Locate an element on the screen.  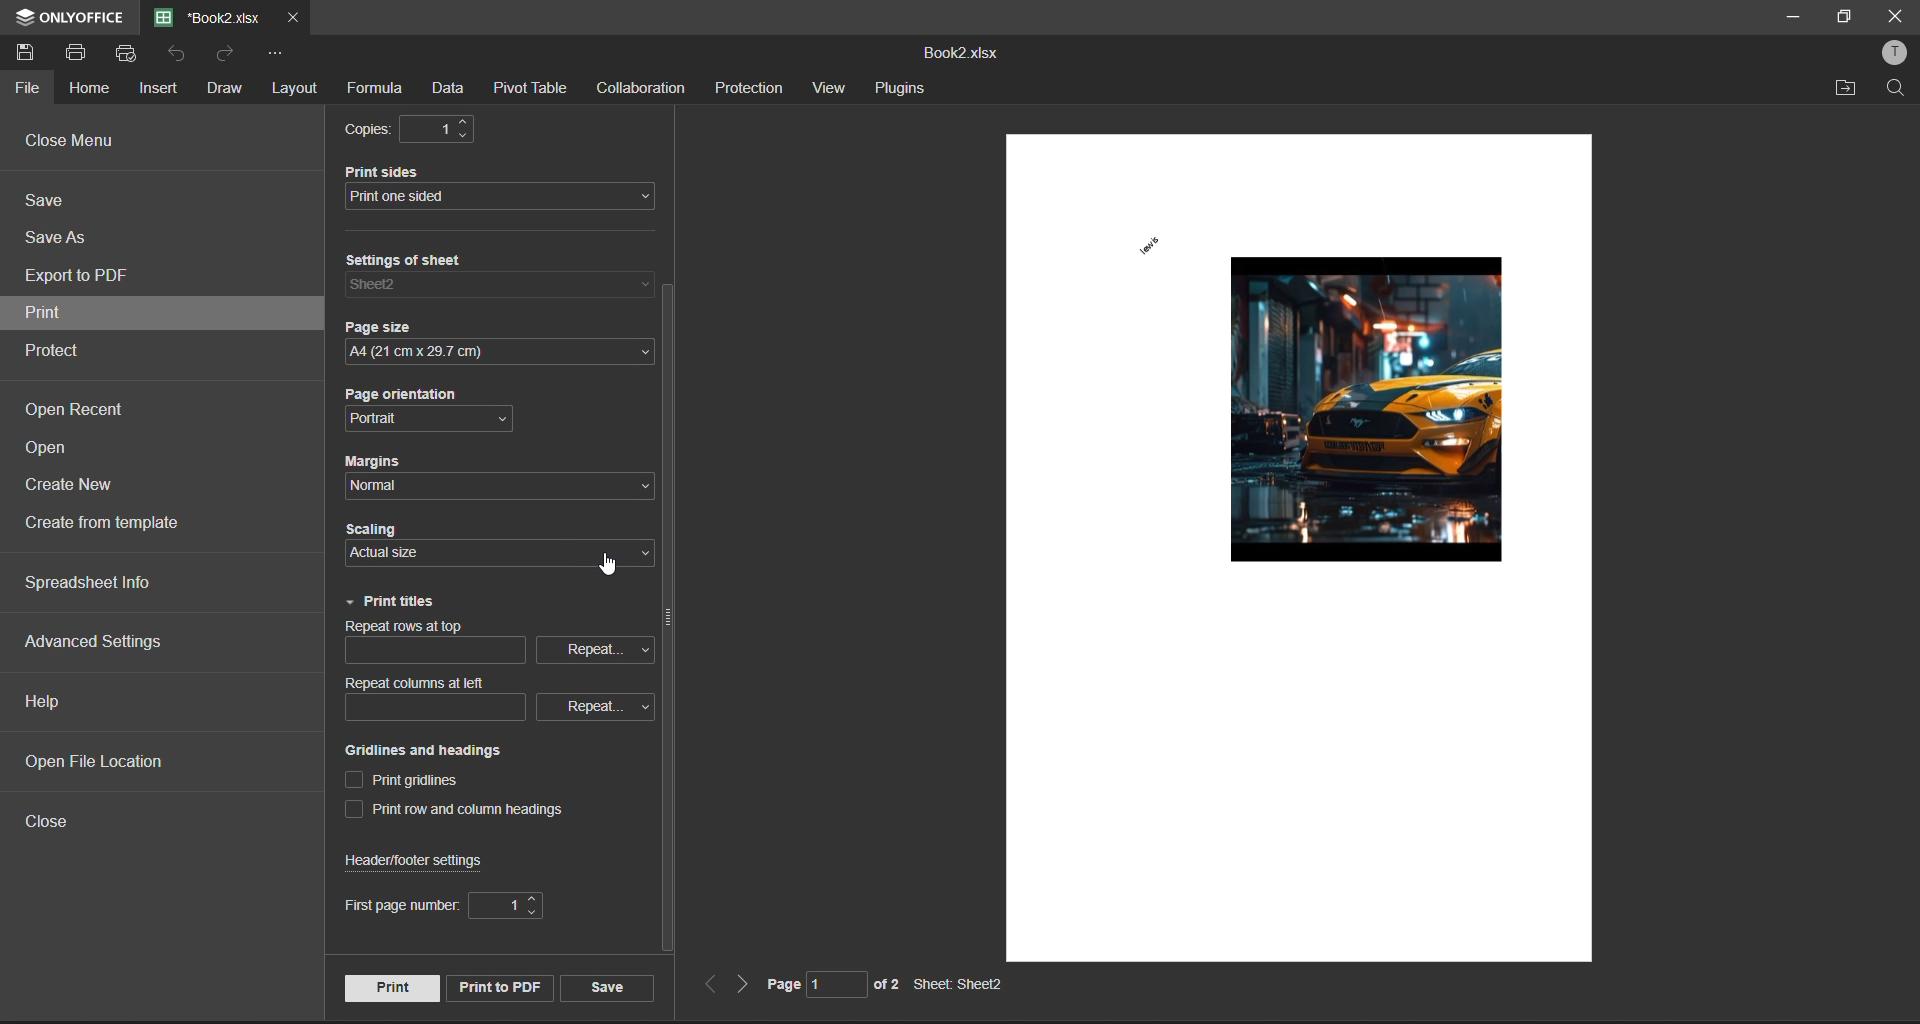
copies is located at coordinates (374, 130).